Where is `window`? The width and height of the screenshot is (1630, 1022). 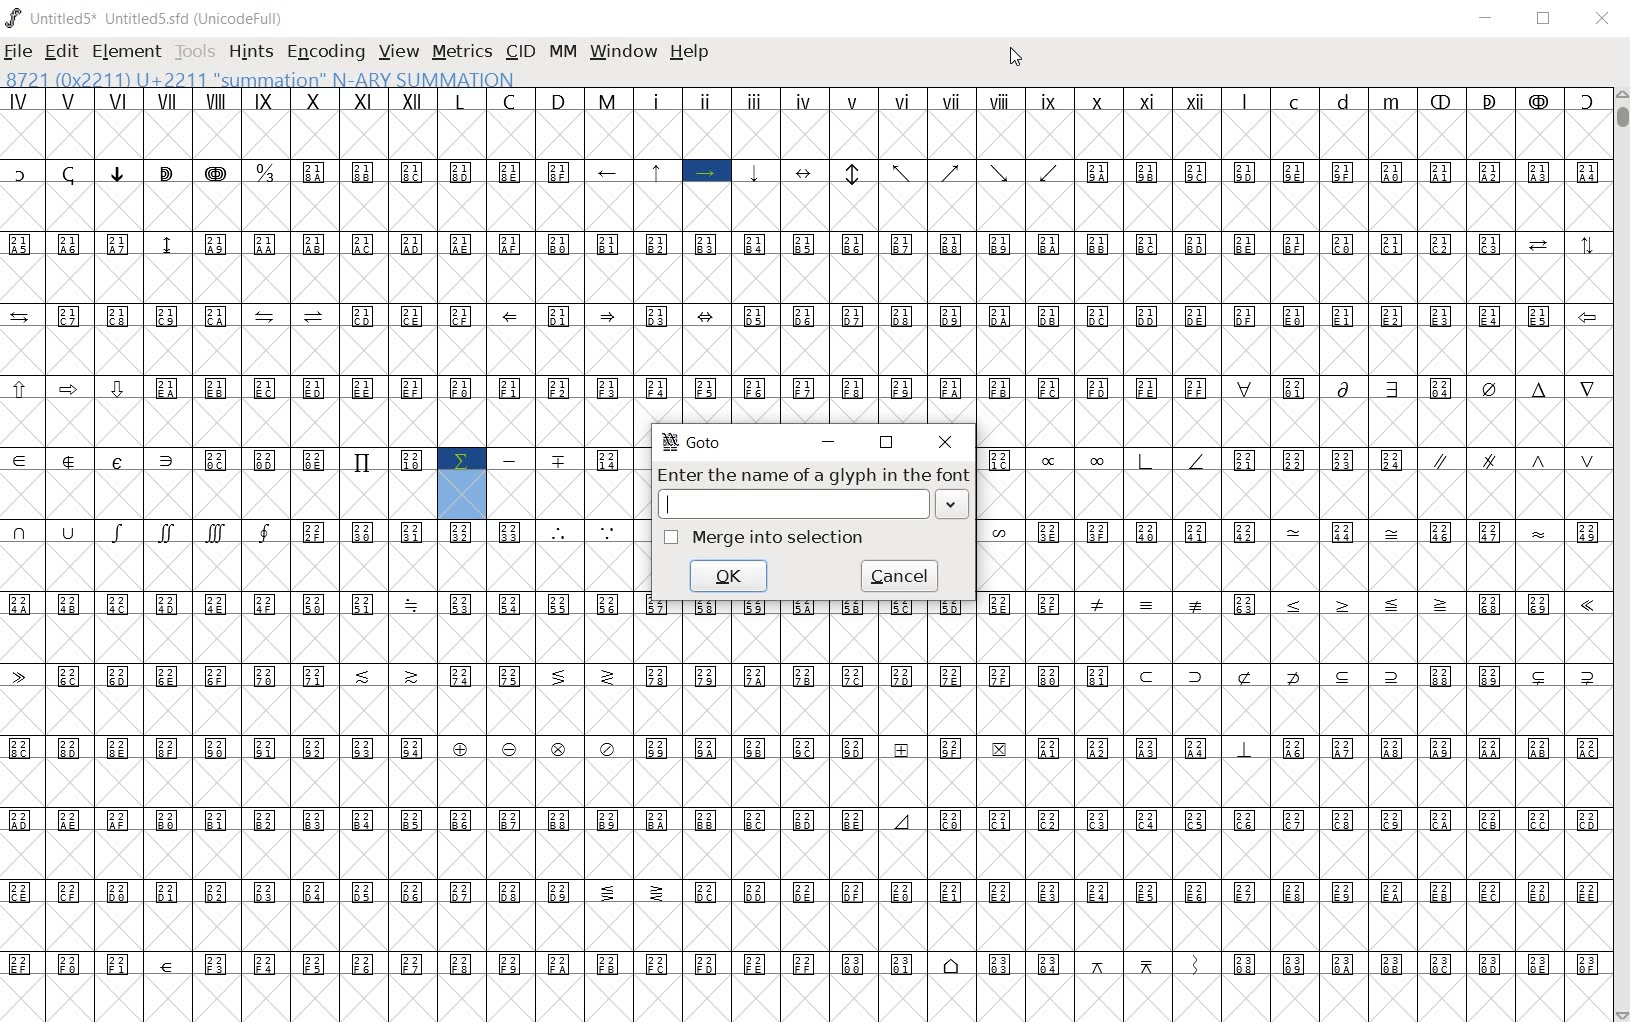
window is located at coordinates (623, 50).